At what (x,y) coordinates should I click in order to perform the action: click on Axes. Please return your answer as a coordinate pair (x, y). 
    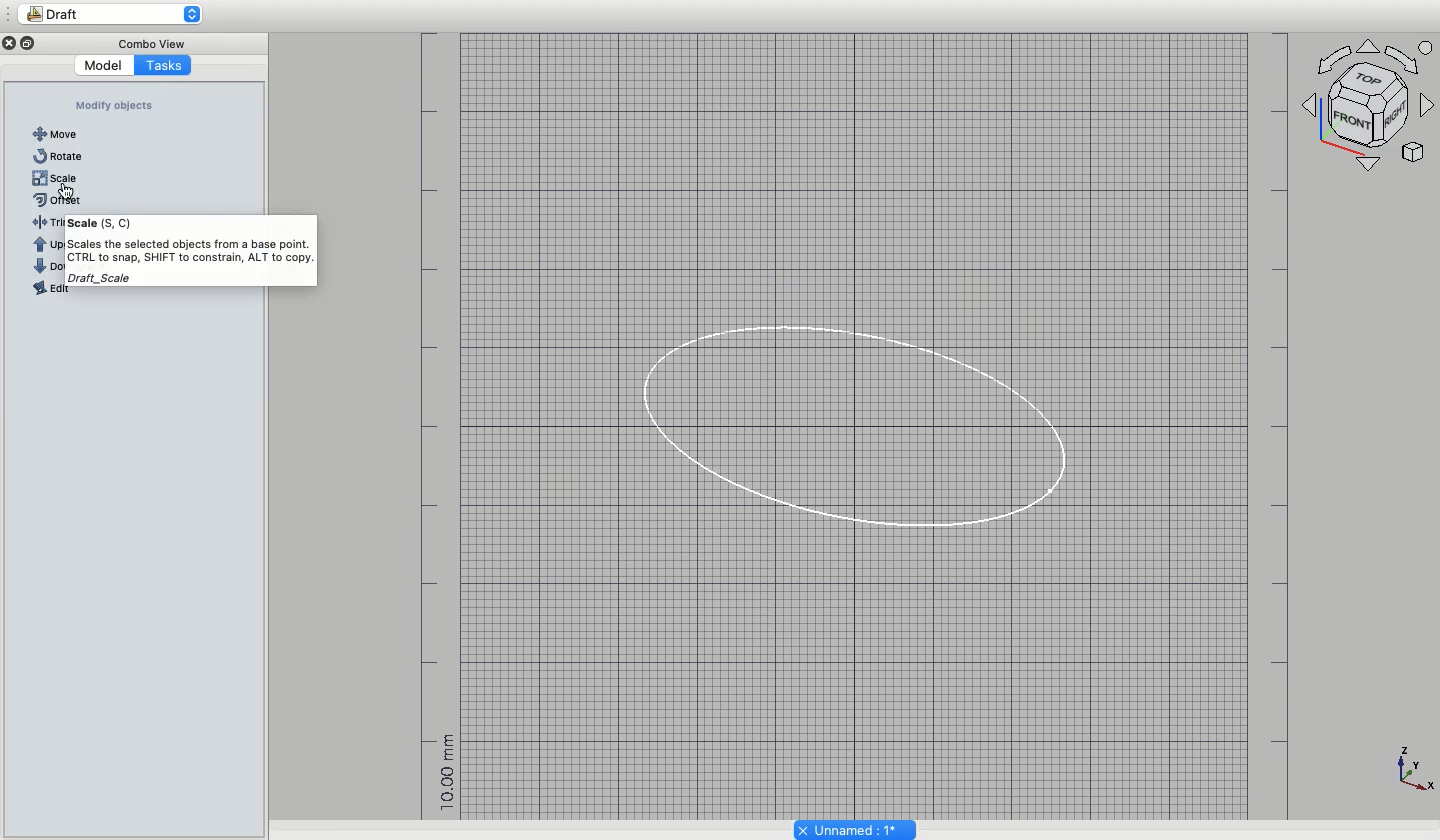
    Looking at the image, I should click on (1414, 773).